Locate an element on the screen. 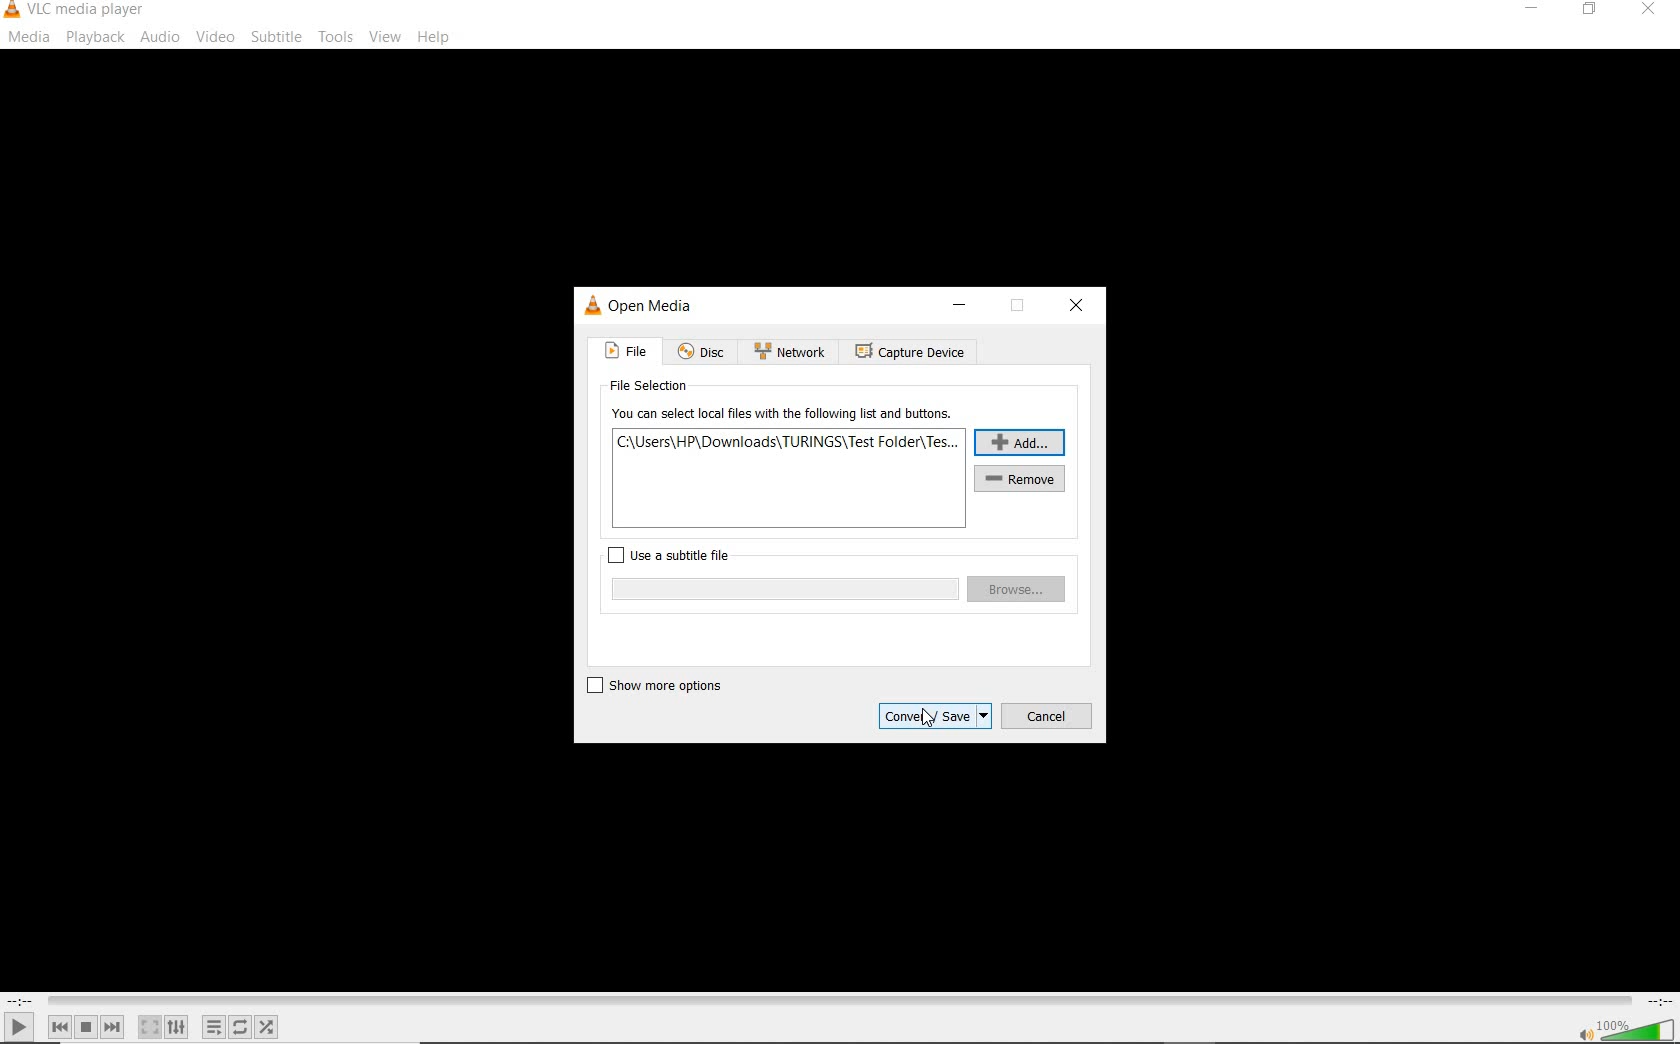 This screenshot has height=1044, width=1680. click to toggle between loop all is located at coordinates (241, 1026).